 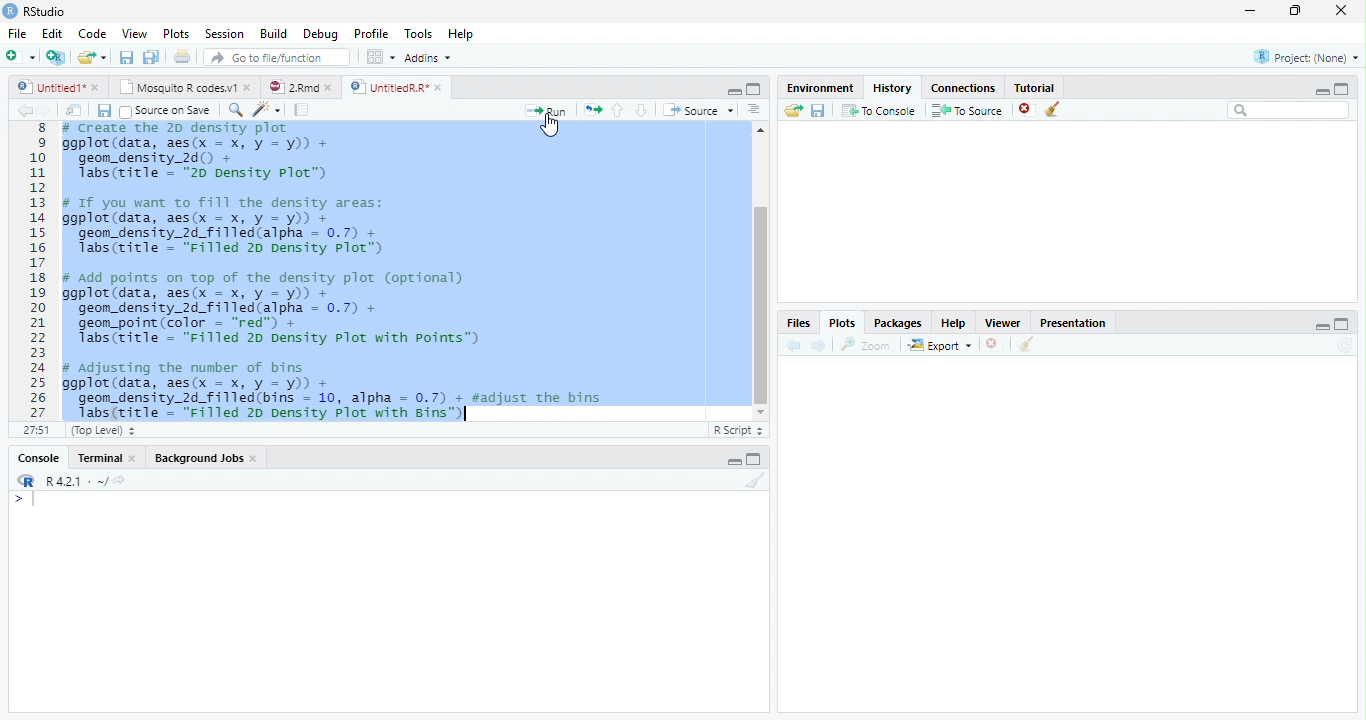 What do you see at coordinates (1072, 324) in the screenshot?
I see `Presentatior` at bounding box center [1072, 324].